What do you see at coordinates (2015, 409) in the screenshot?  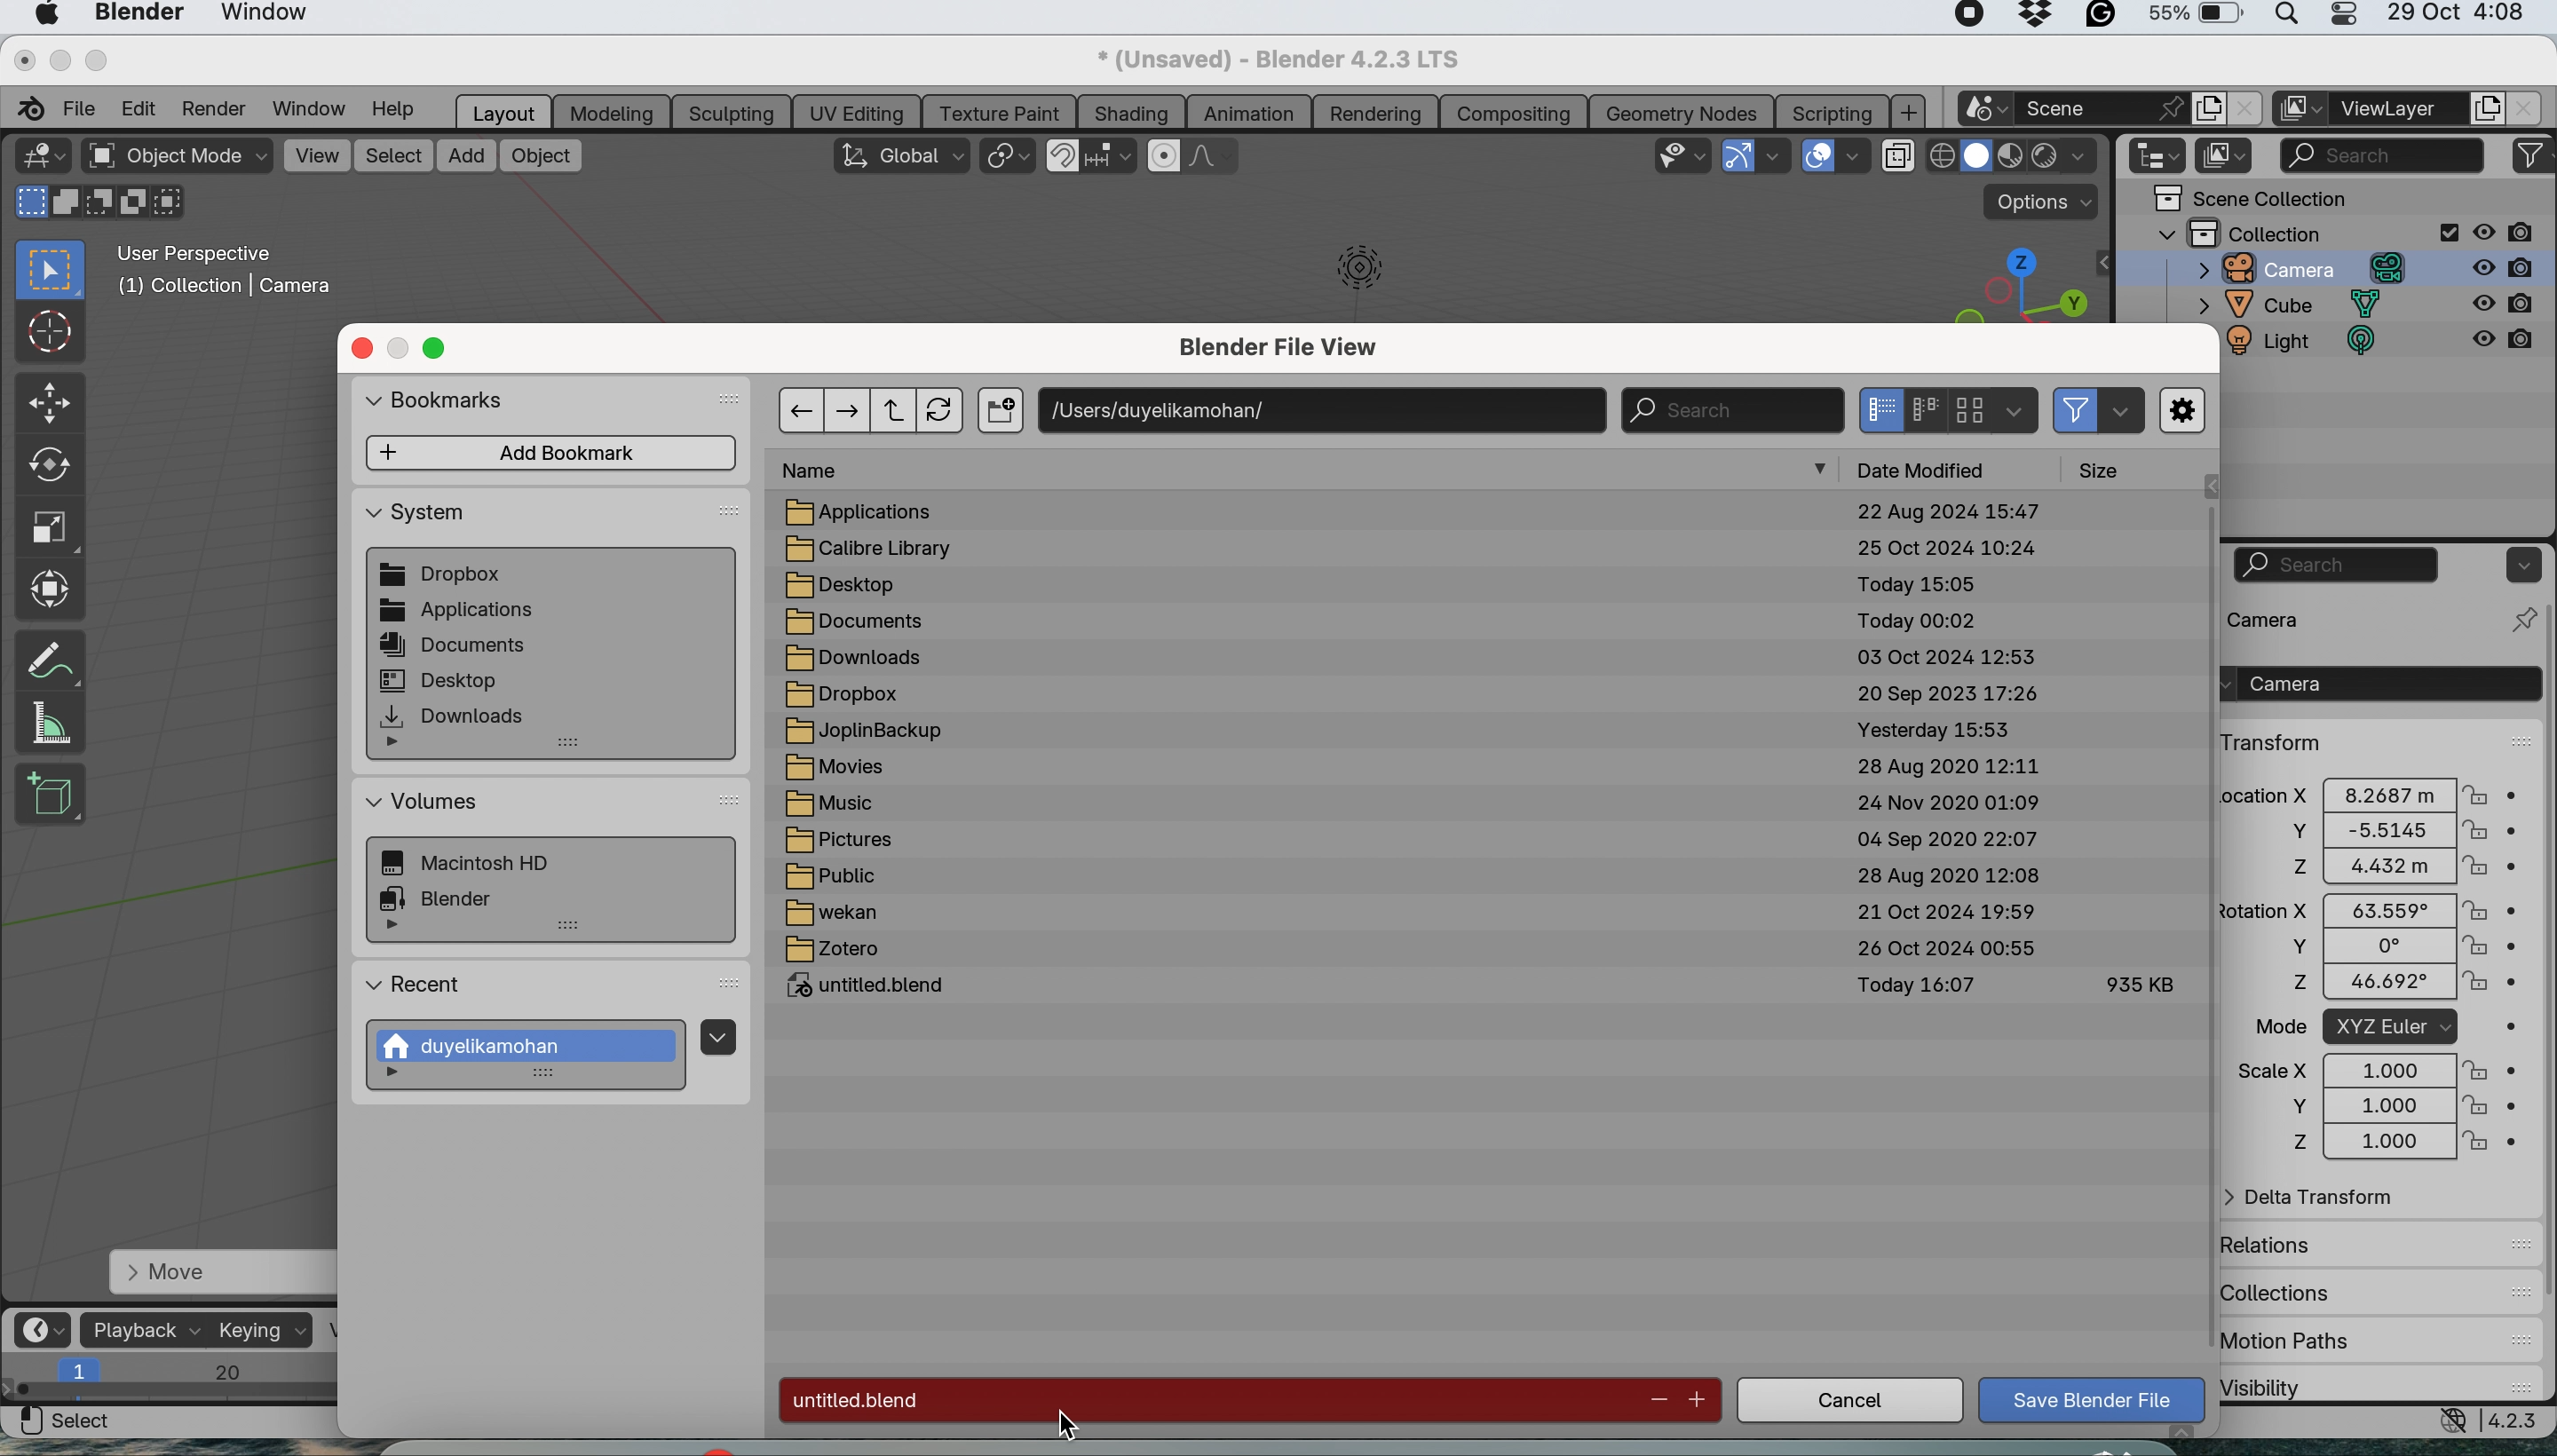 I see `display settings` at bounding box center [2015, 409].